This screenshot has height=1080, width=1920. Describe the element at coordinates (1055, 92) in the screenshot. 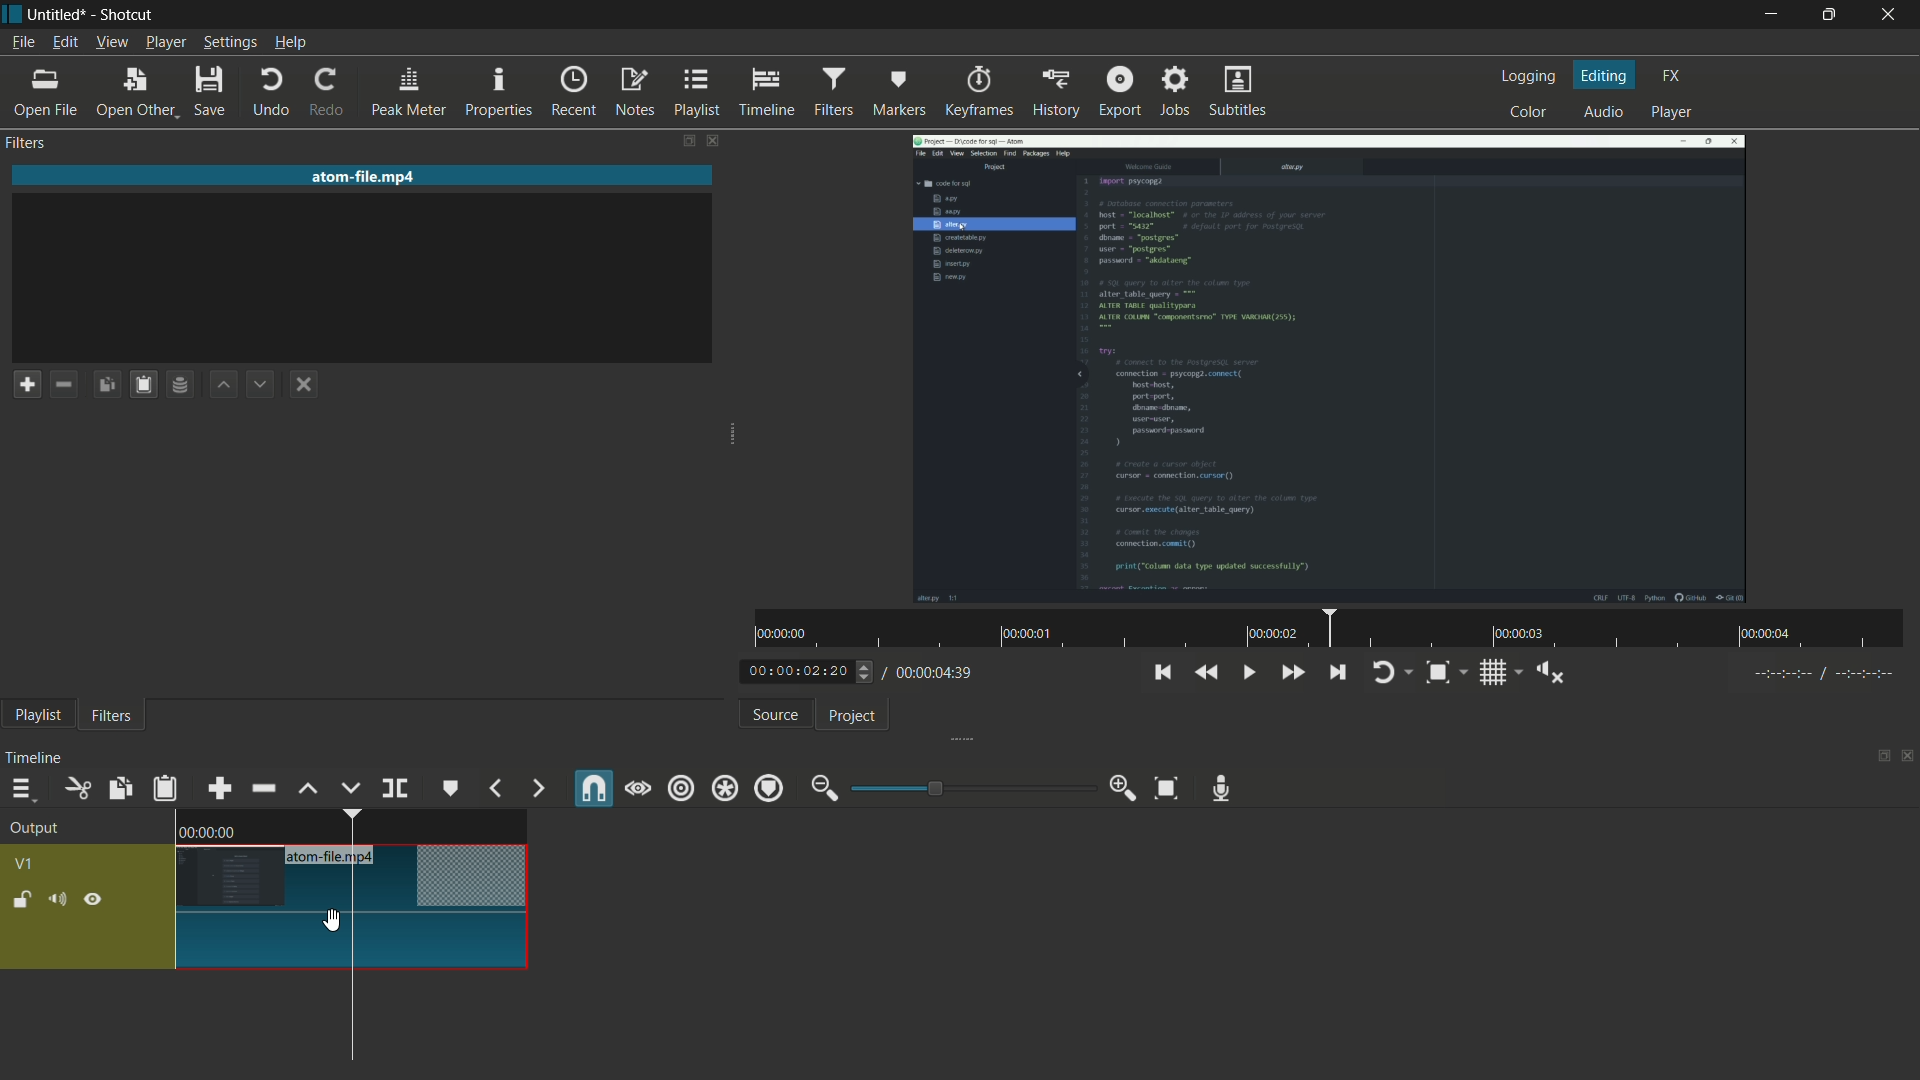

I see `history` at that location.